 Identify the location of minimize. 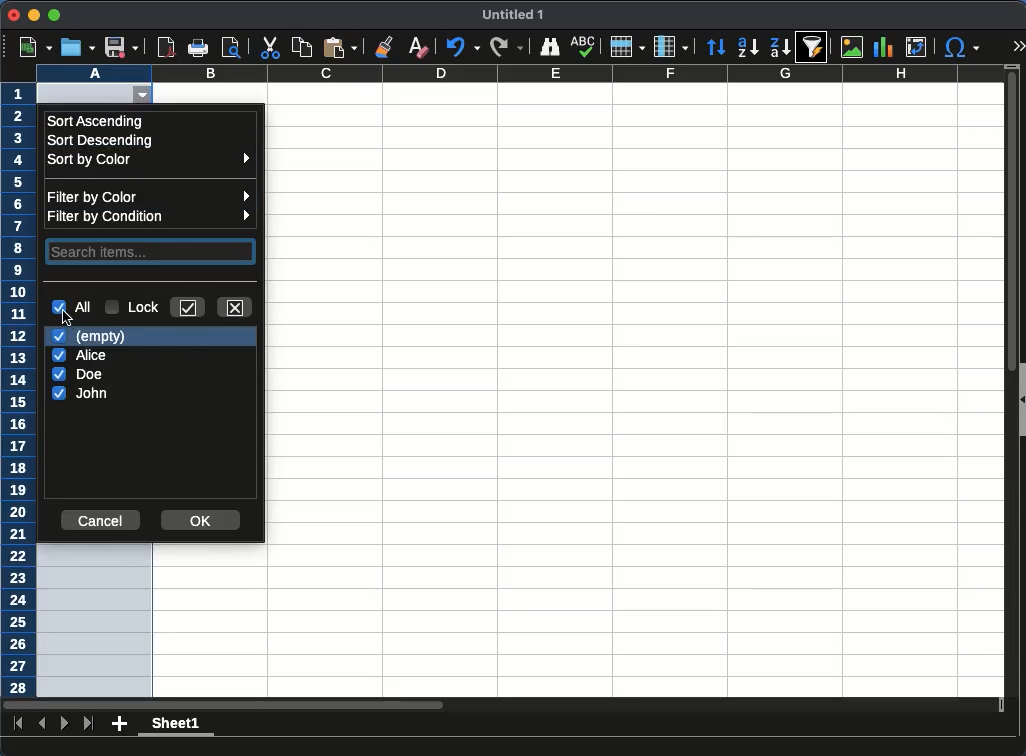
(33, 15).